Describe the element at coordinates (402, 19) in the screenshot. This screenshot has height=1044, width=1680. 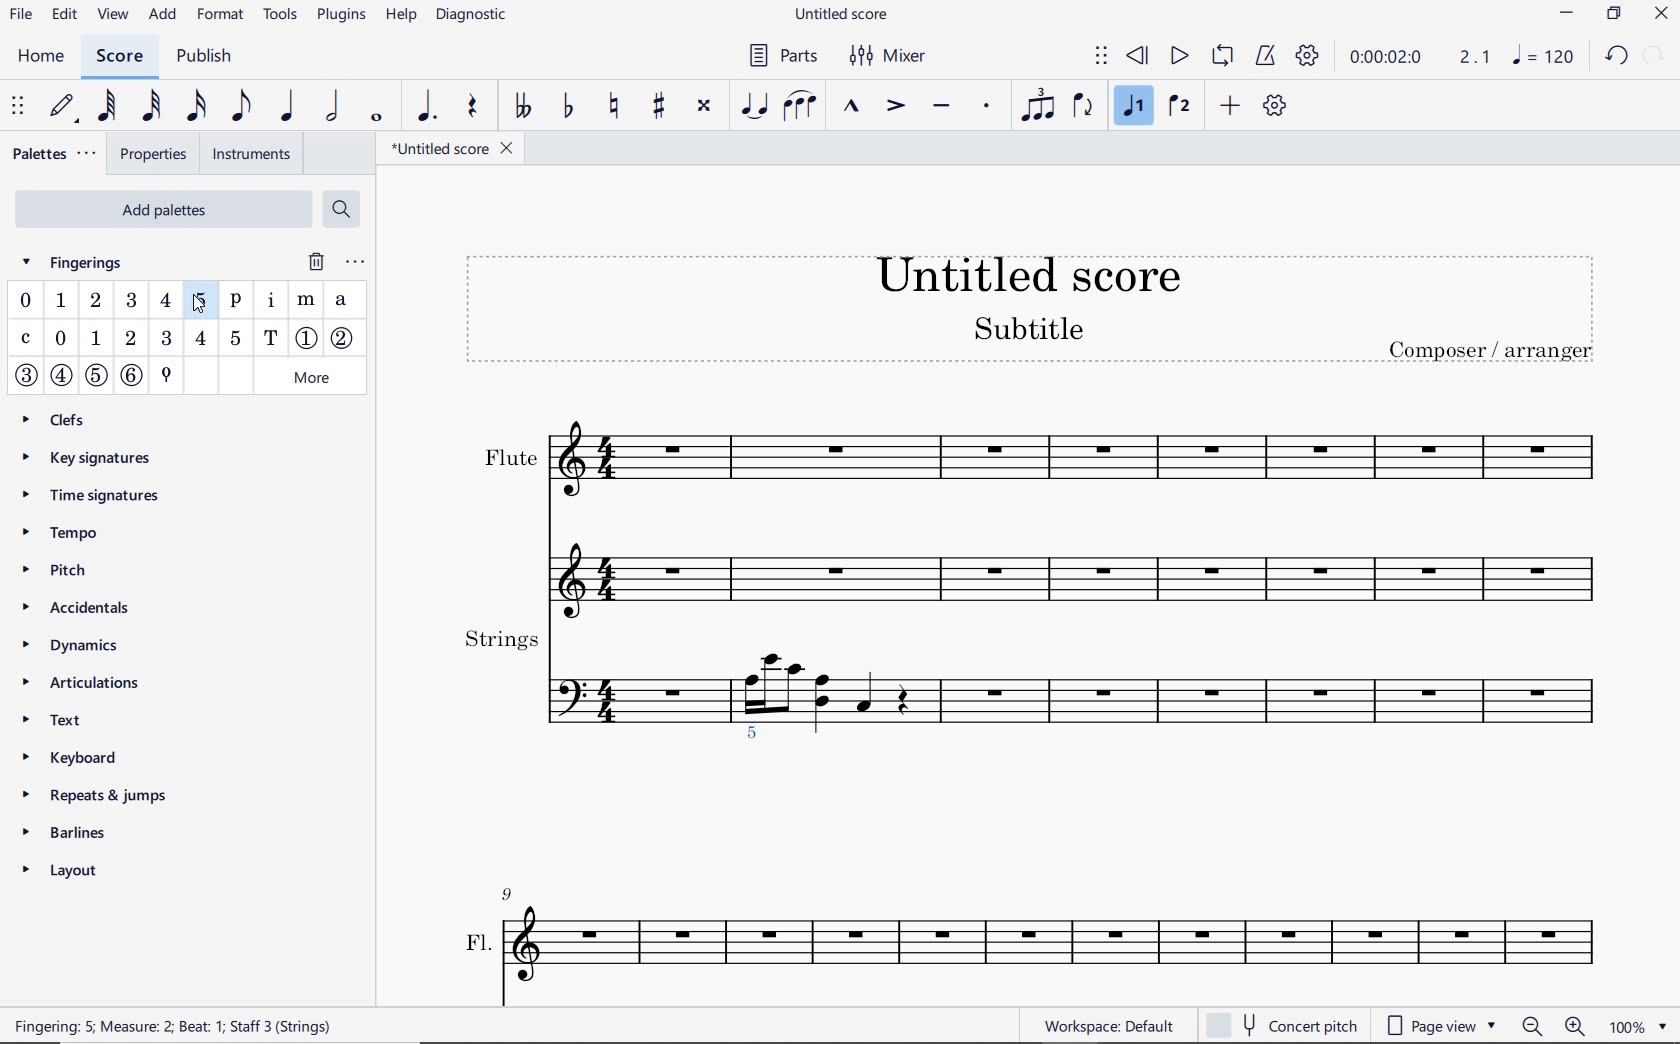
I see `help` at that location.